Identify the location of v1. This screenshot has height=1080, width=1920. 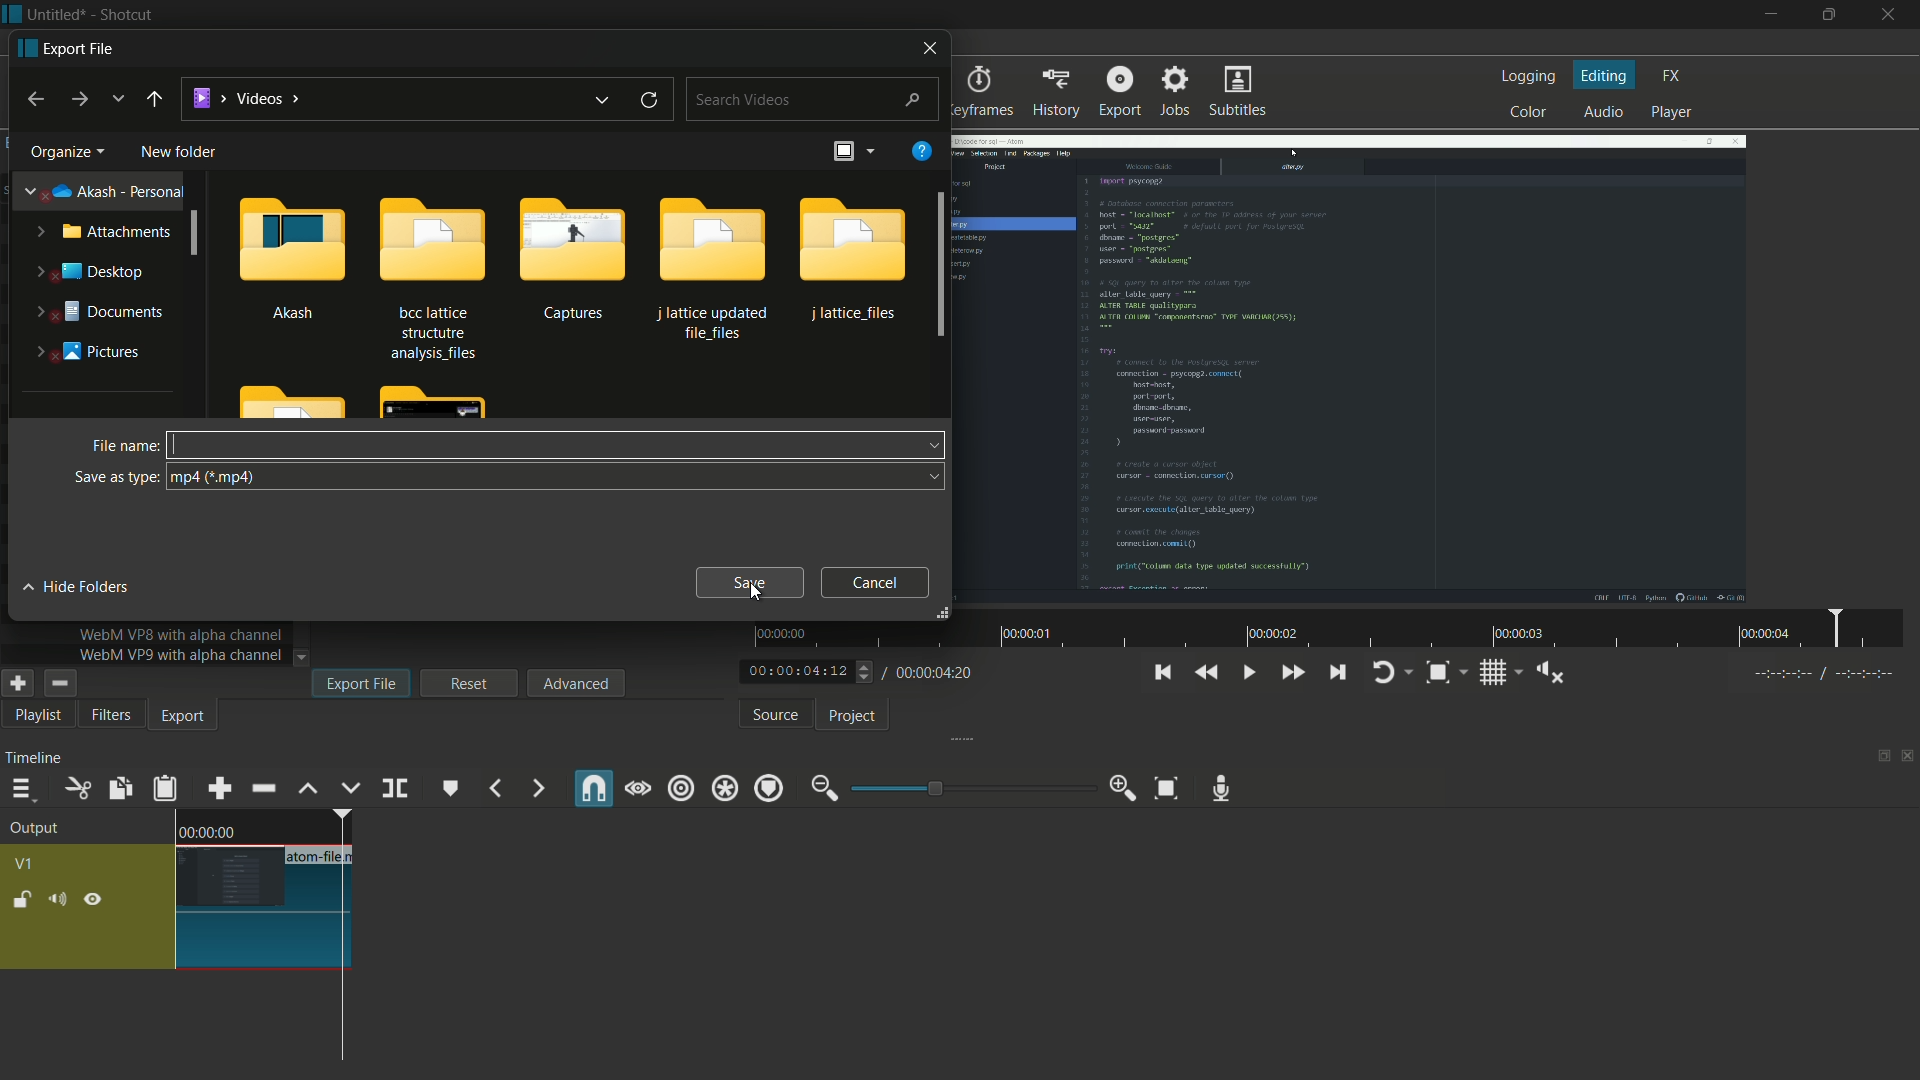
(22, 863).